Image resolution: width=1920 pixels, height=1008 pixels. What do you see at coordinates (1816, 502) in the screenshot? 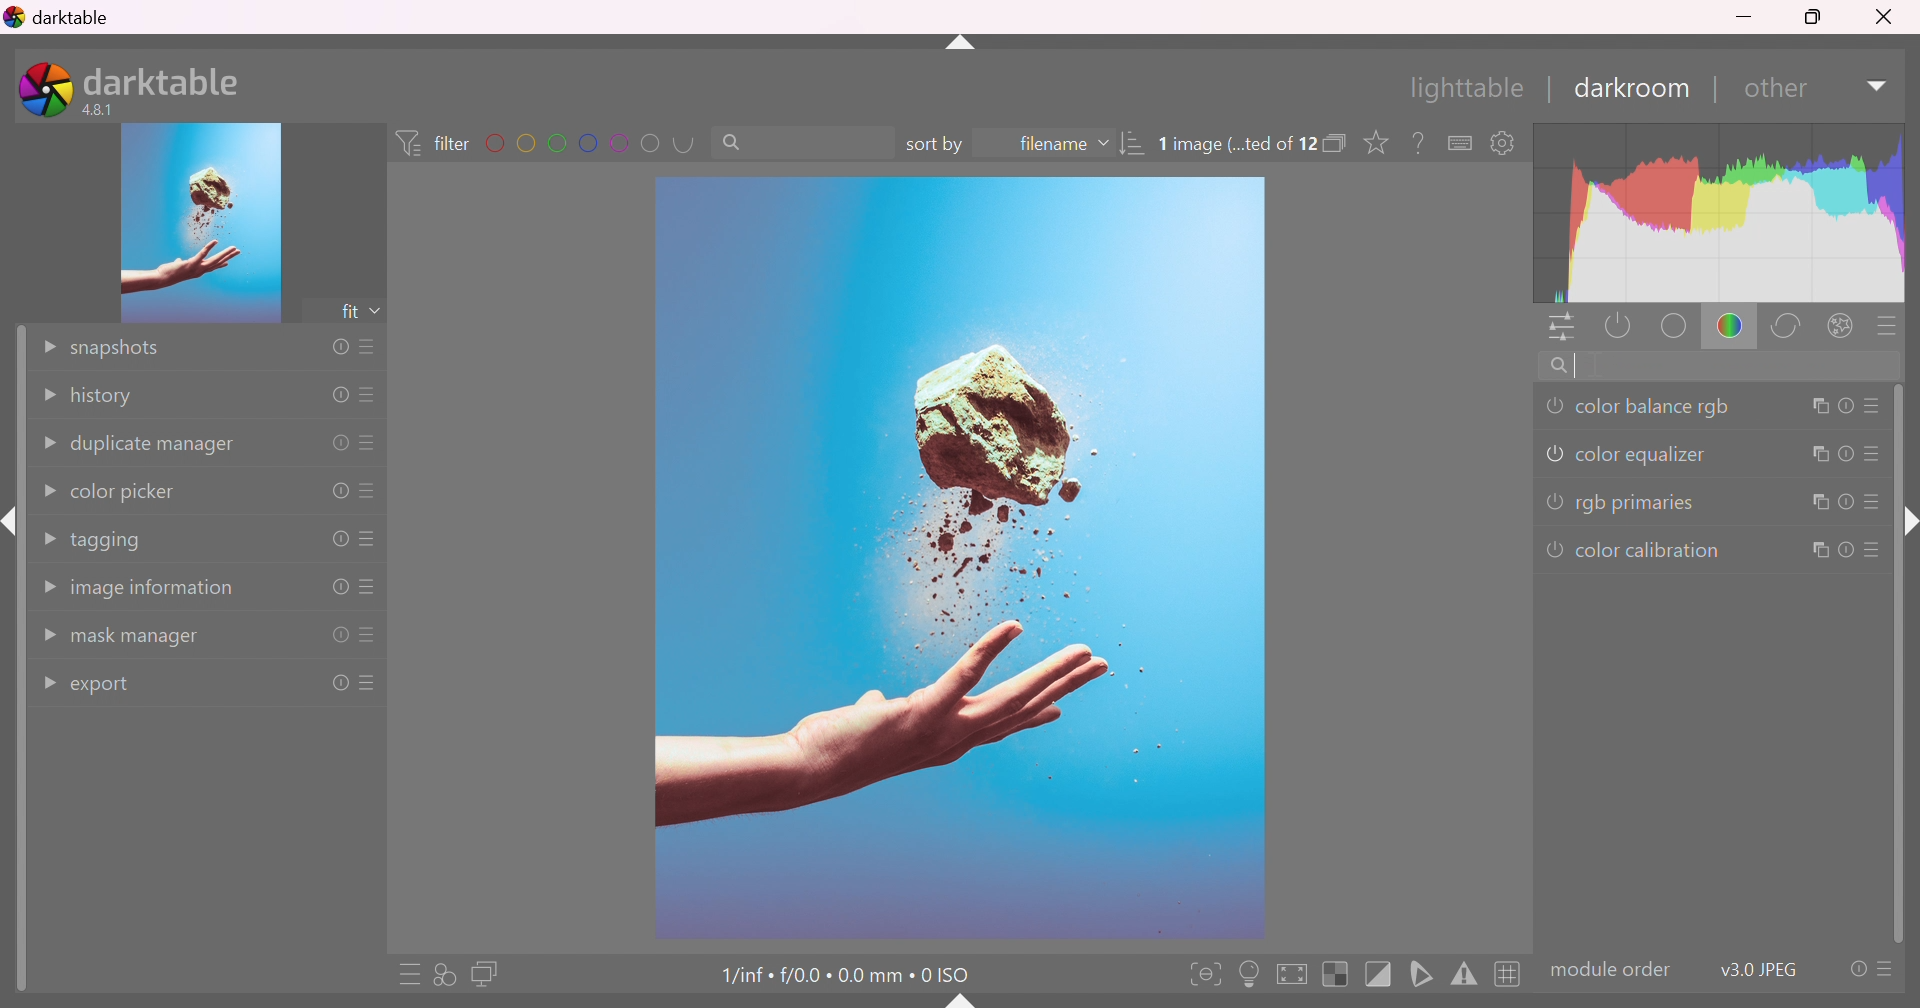
I see `multiple instance actions` at bounding box center [1816, 502].